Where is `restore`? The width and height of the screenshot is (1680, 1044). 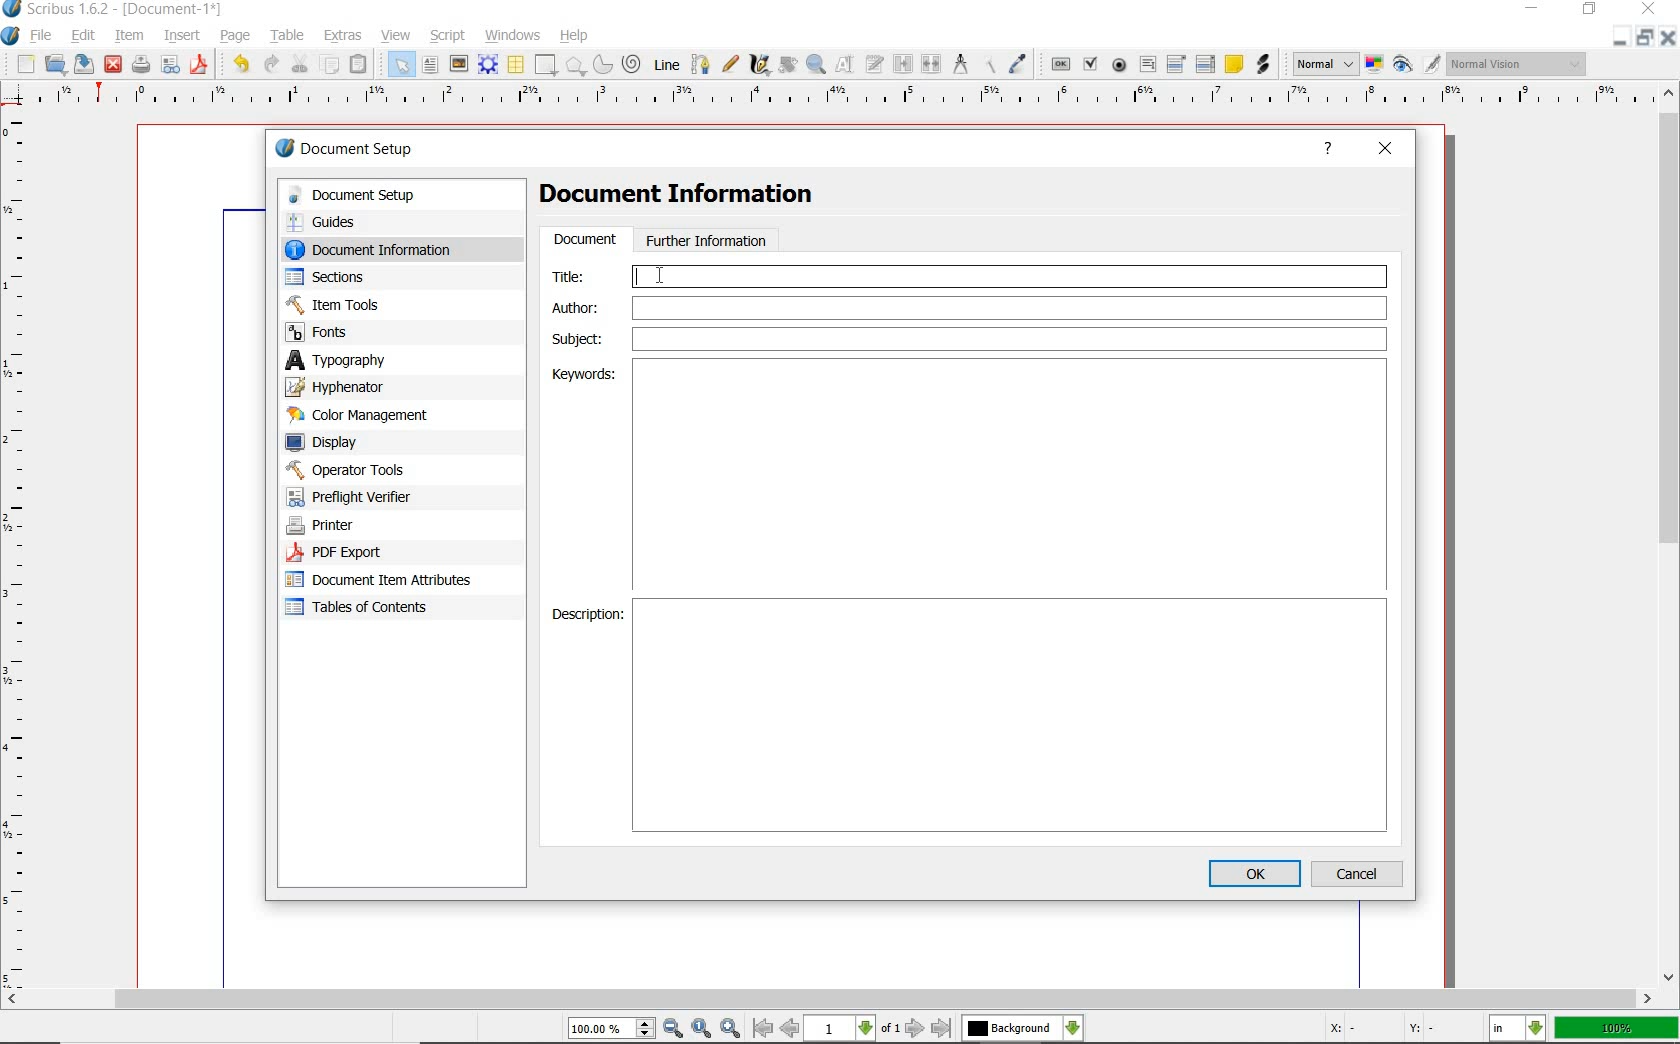
restore is located at coordinates (1647, 38).